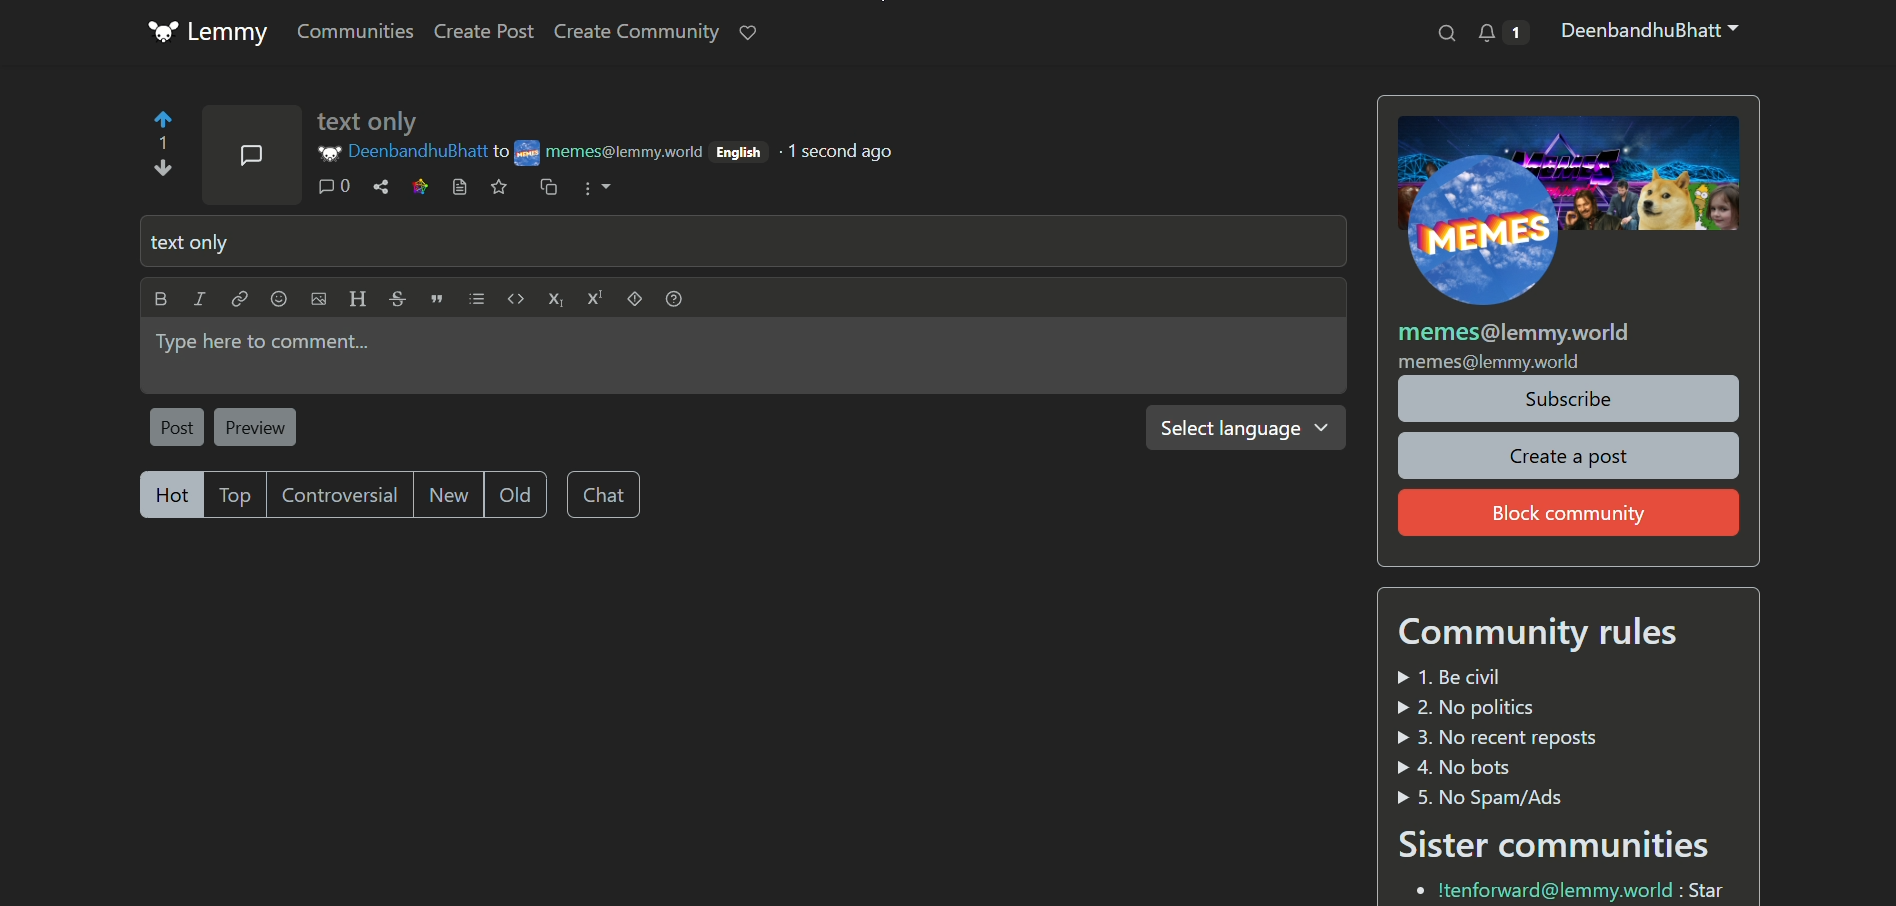 The height and width of the screenshot is (906, 1896). I want to click on language, so click(742, 153).